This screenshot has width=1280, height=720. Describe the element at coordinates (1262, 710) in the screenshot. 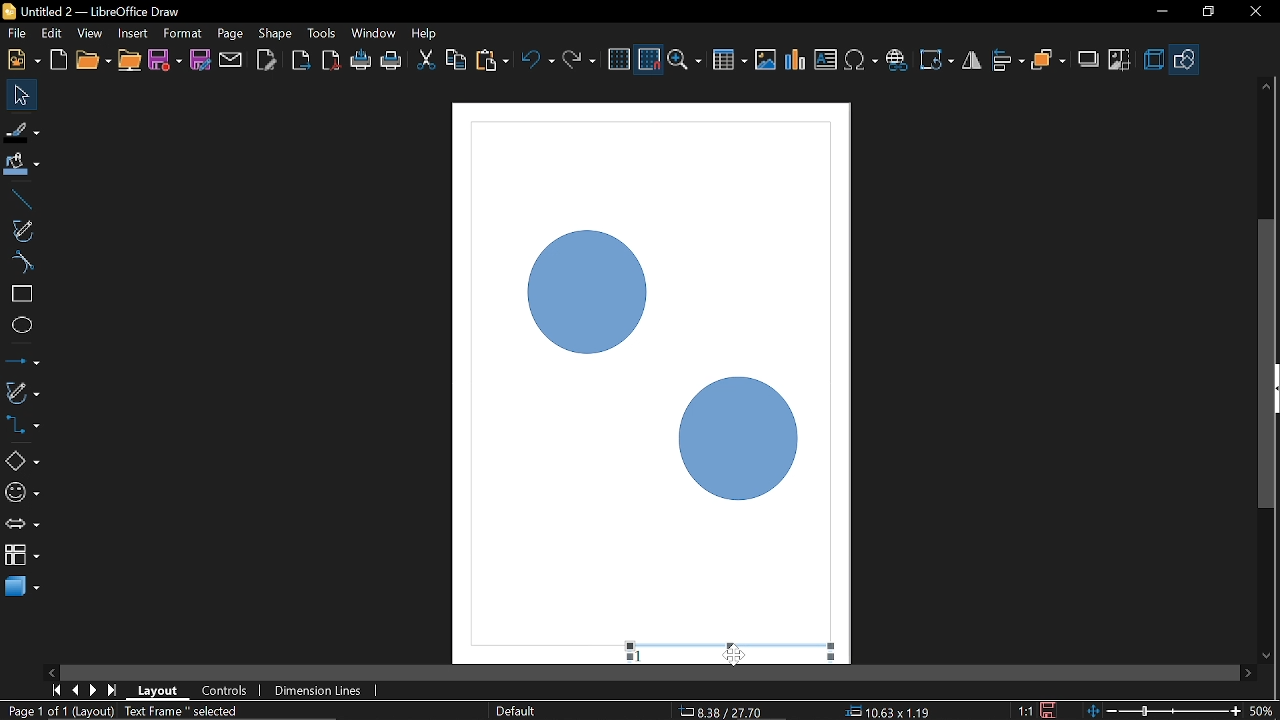

I see `Current zoom` at that location.